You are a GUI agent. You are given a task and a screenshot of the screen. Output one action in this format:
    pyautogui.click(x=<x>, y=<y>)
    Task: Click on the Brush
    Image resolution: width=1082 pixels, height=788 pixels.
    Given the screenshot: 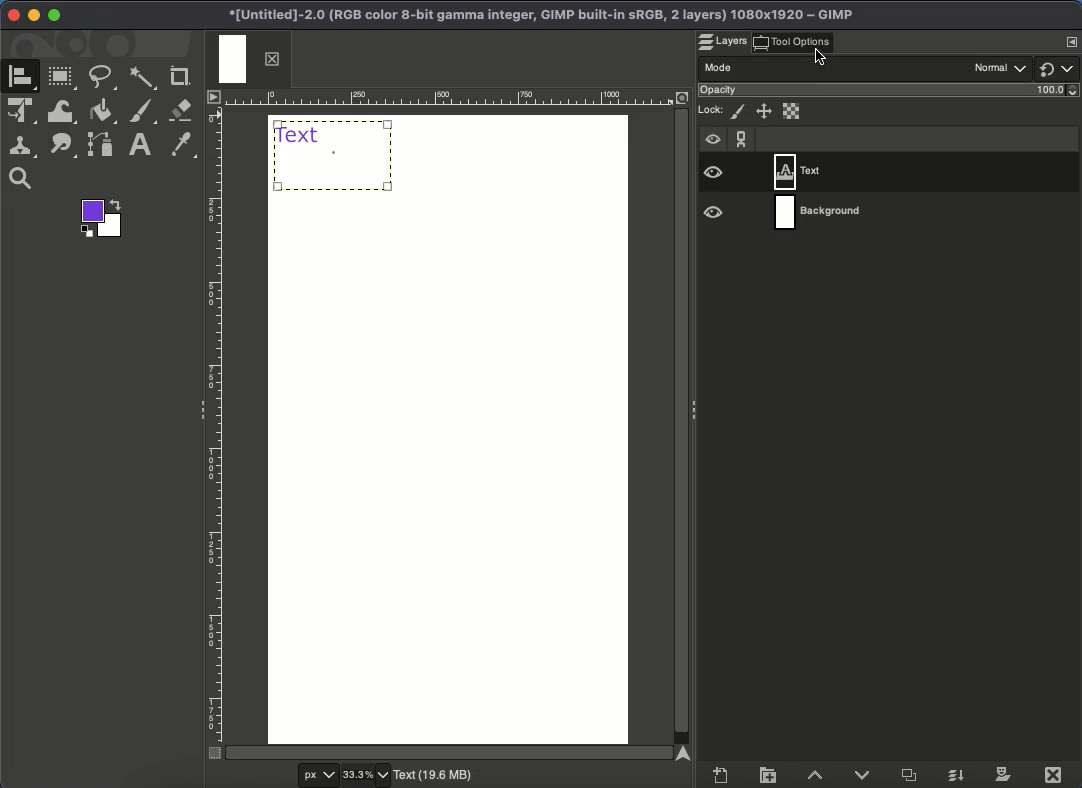 What is the action you would take?
    pyautogui.click(x=143, y=113)
    